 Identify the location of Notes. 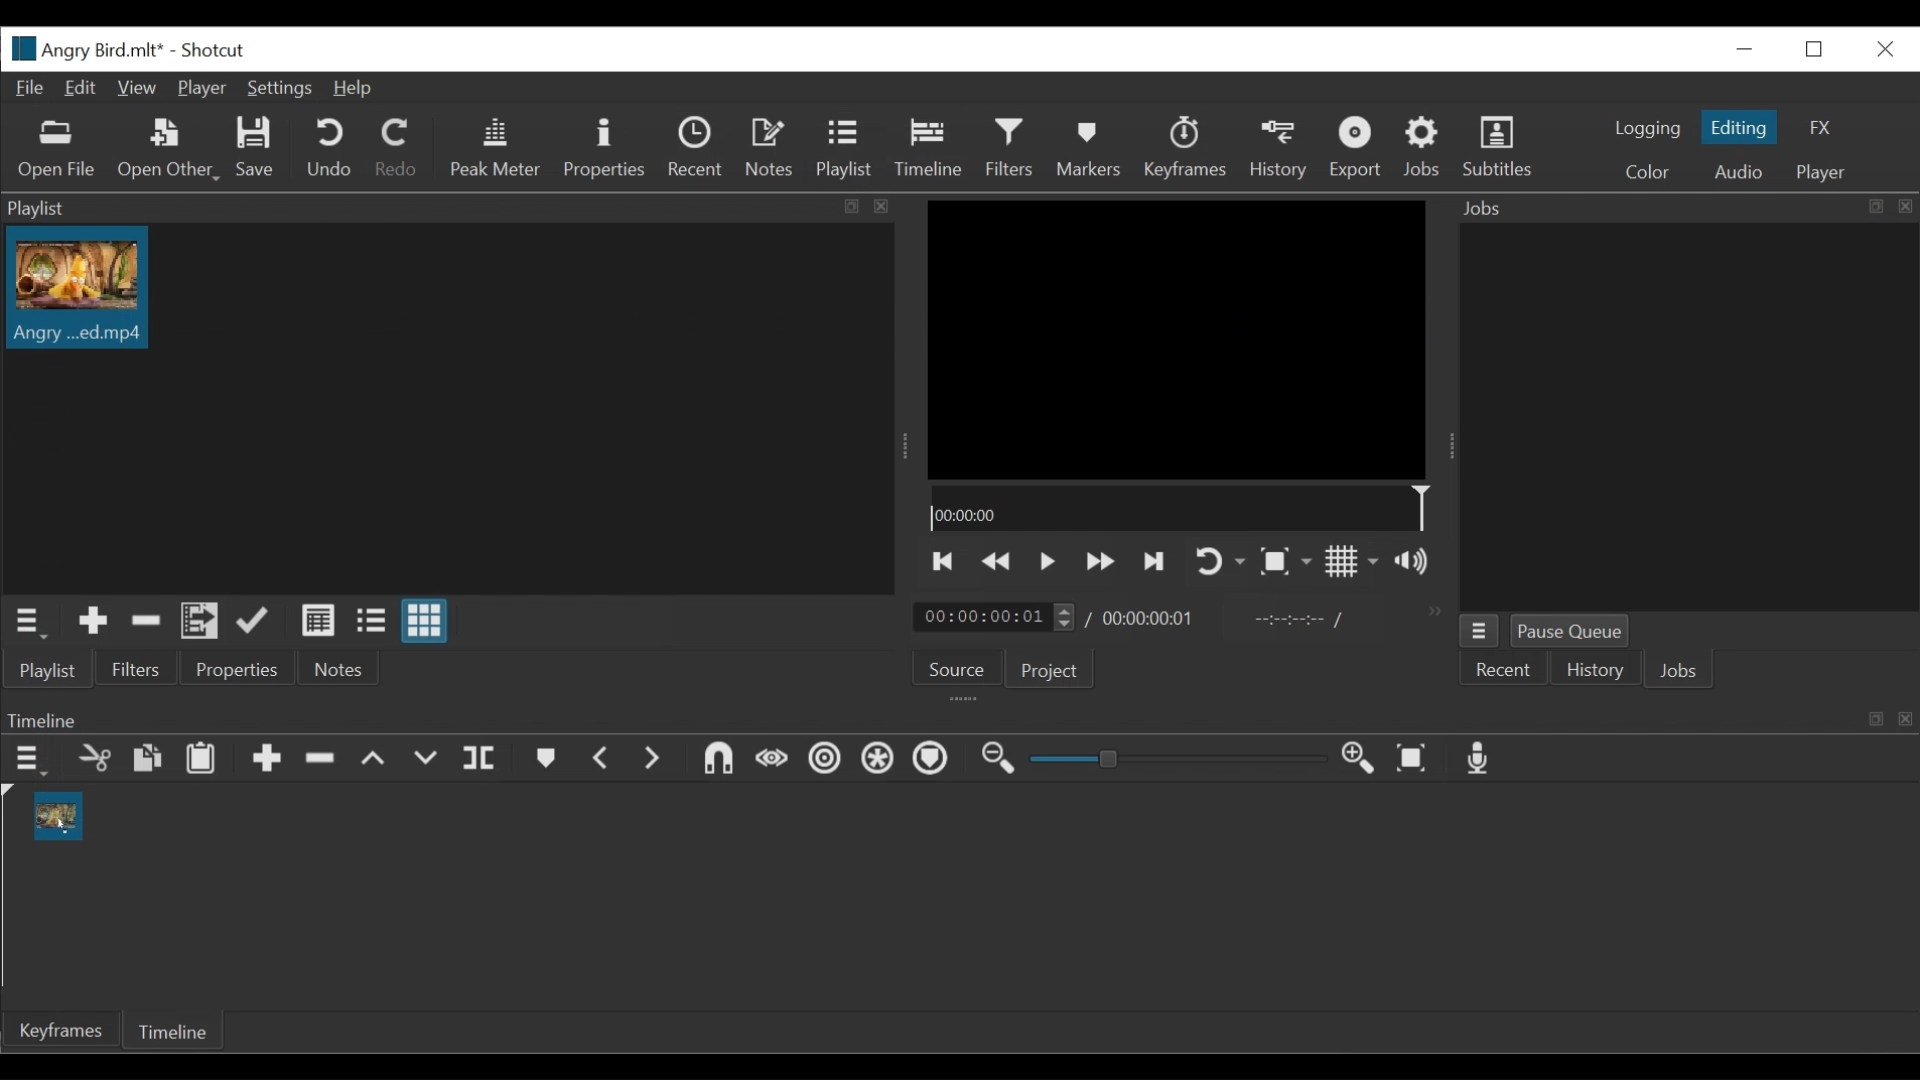
(767, 149).